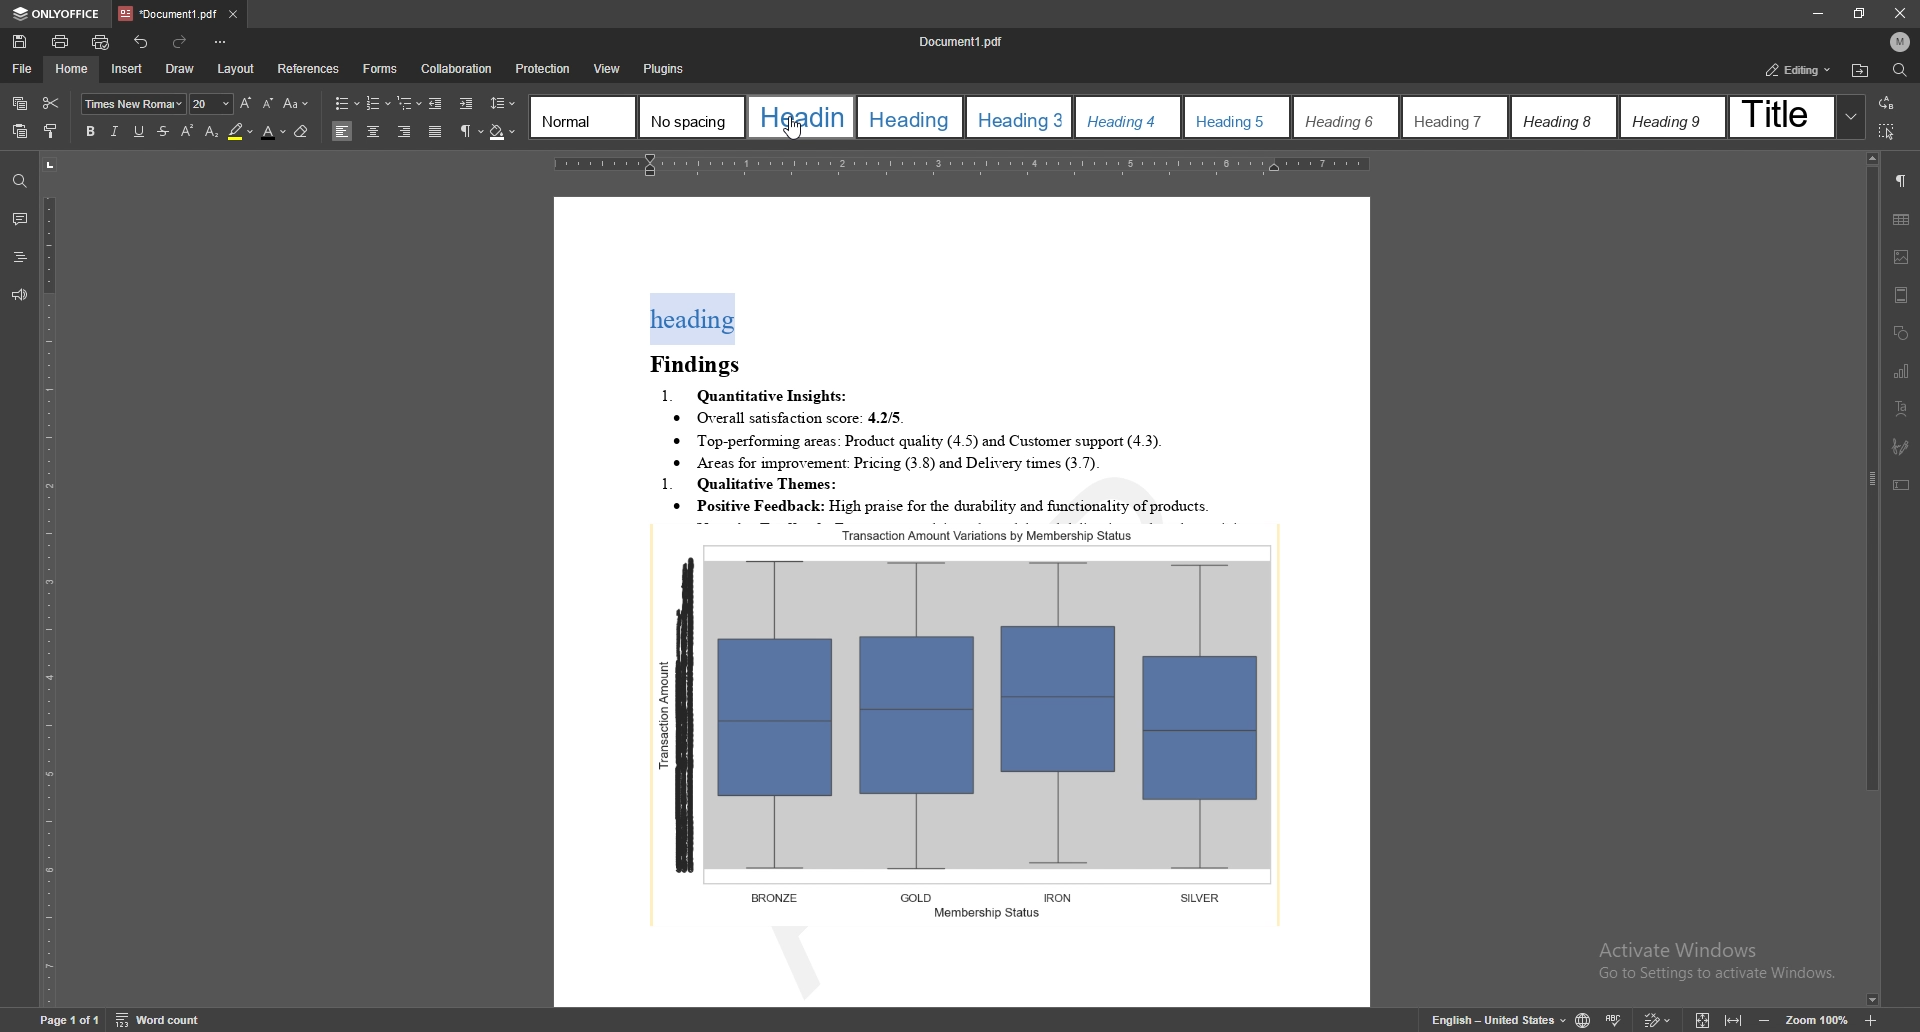 The width and height of the screenshot is (1920, 1032). I want to click on vertical scale, so click(49, 579).